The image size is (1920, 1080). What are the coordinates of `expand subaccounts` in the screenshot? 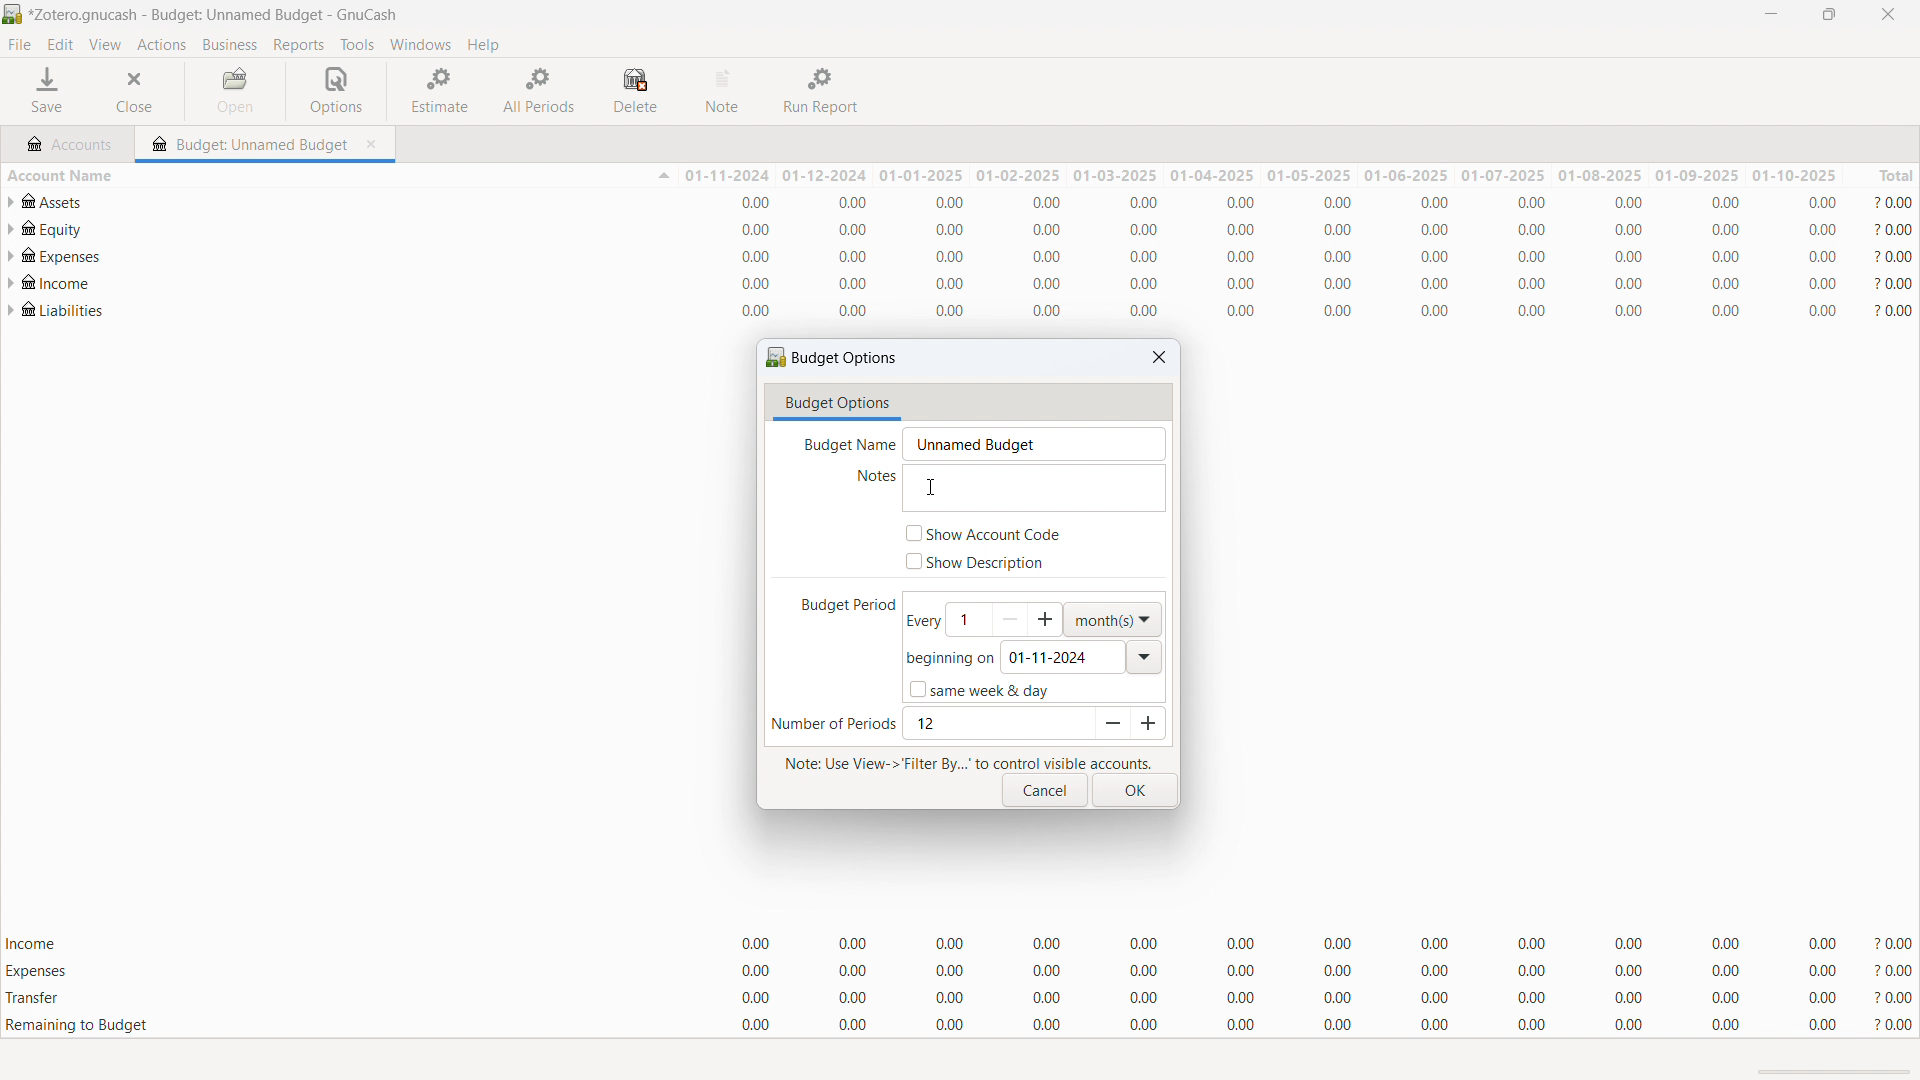 It's located at (12, 310).